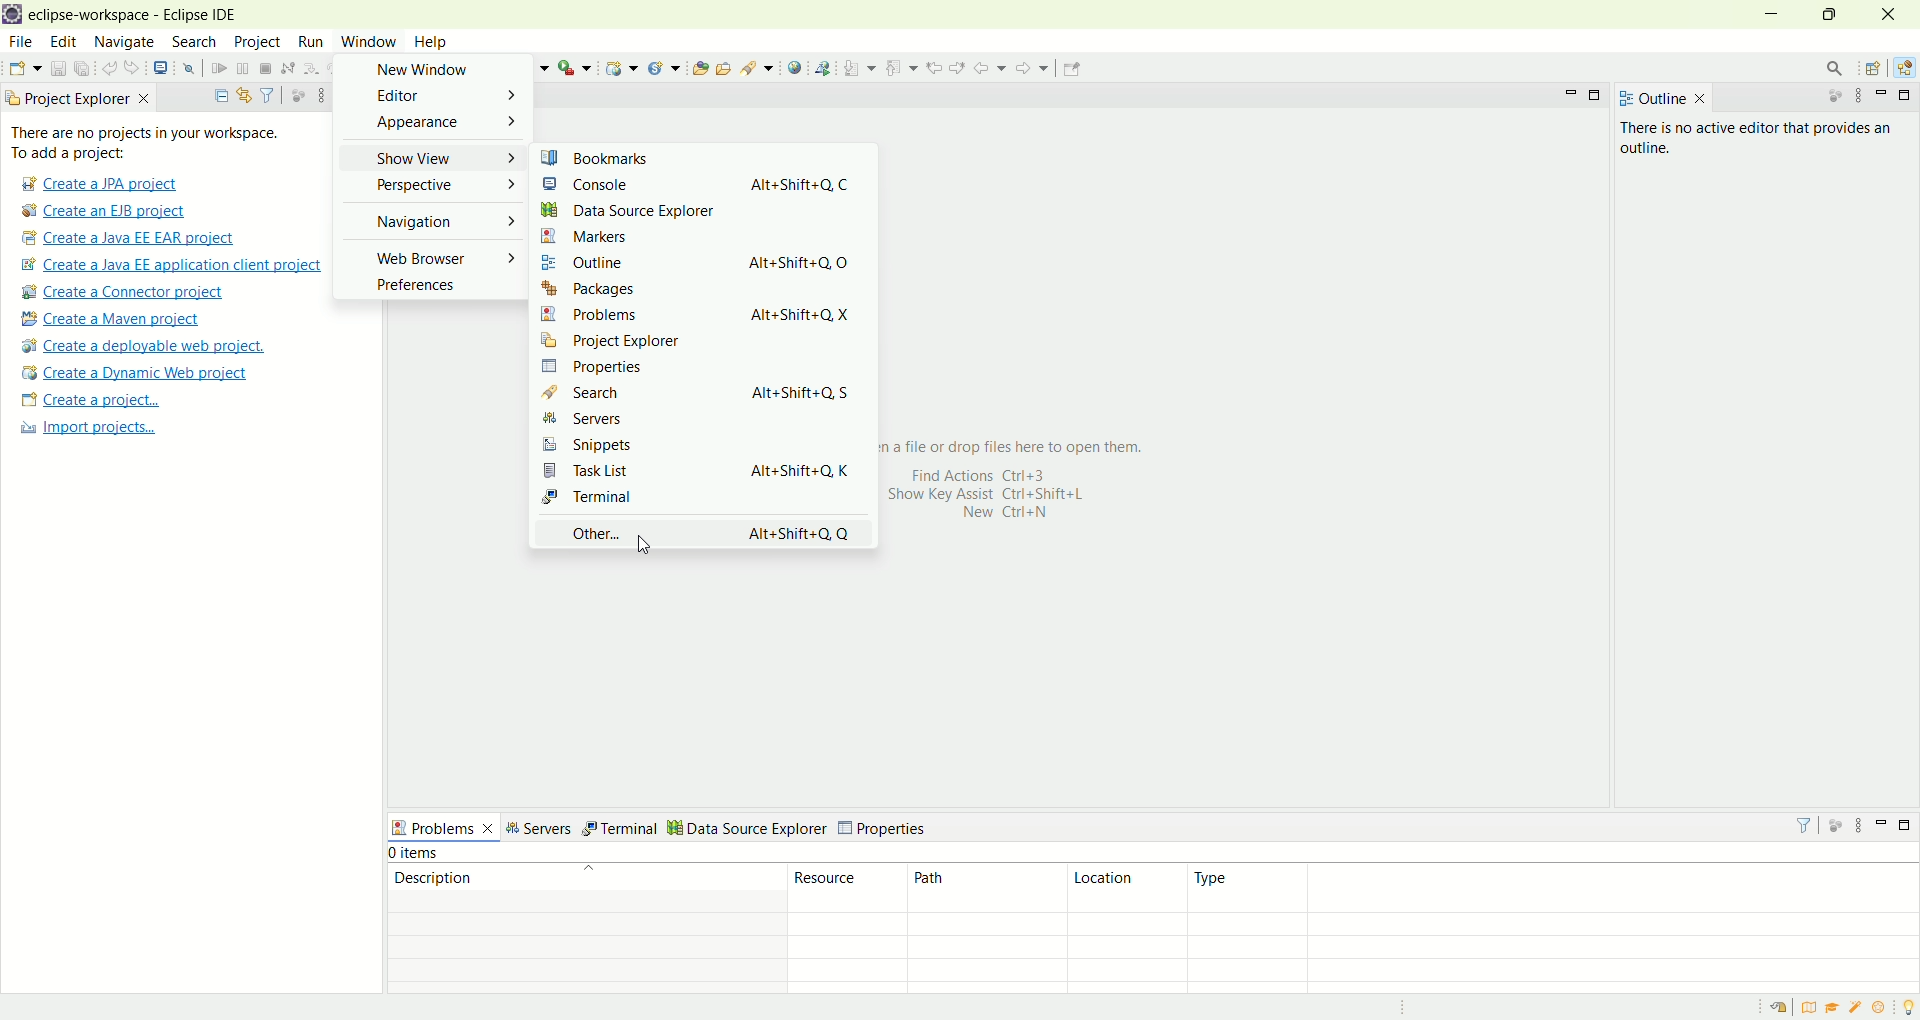 The width and height of the screenshot is (1920, 1020). I want to click on project explorer, so click(77, 99).